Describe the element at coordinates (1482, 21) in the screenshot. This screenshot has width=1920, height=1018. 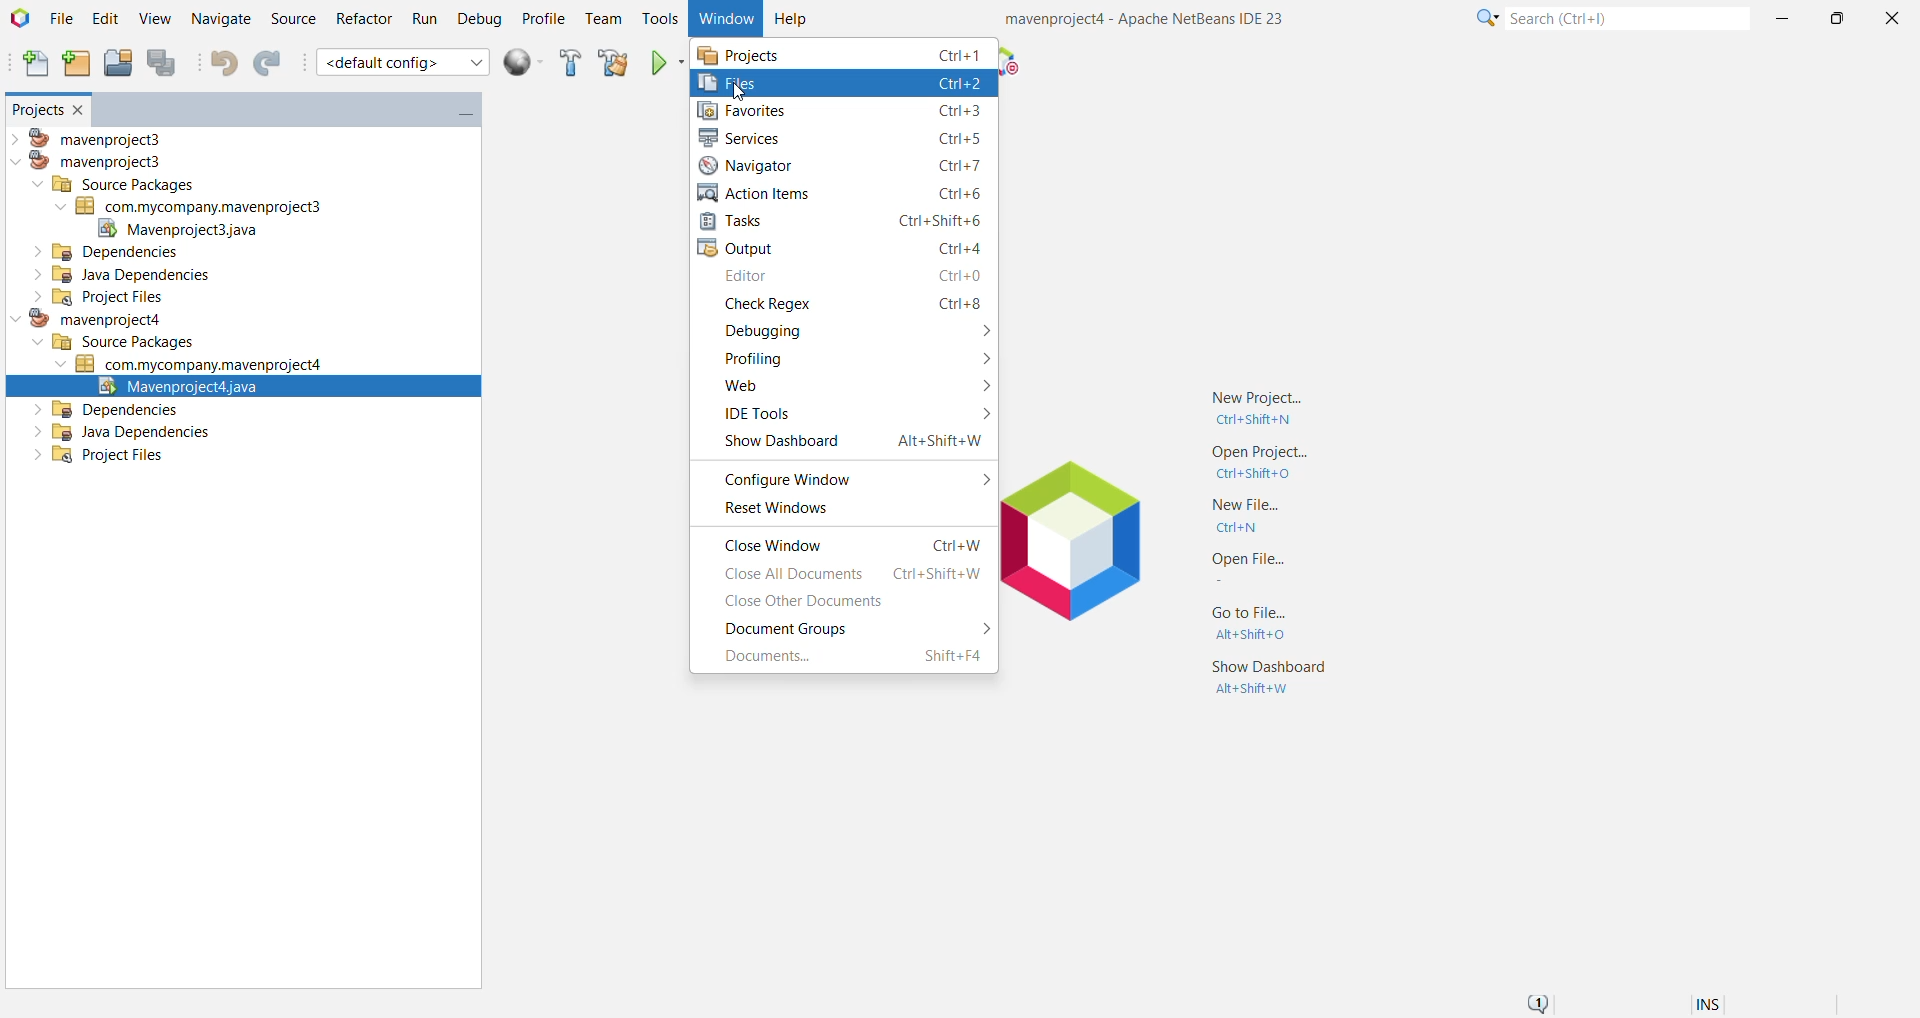
I see `Click for Category Selection` at that location.